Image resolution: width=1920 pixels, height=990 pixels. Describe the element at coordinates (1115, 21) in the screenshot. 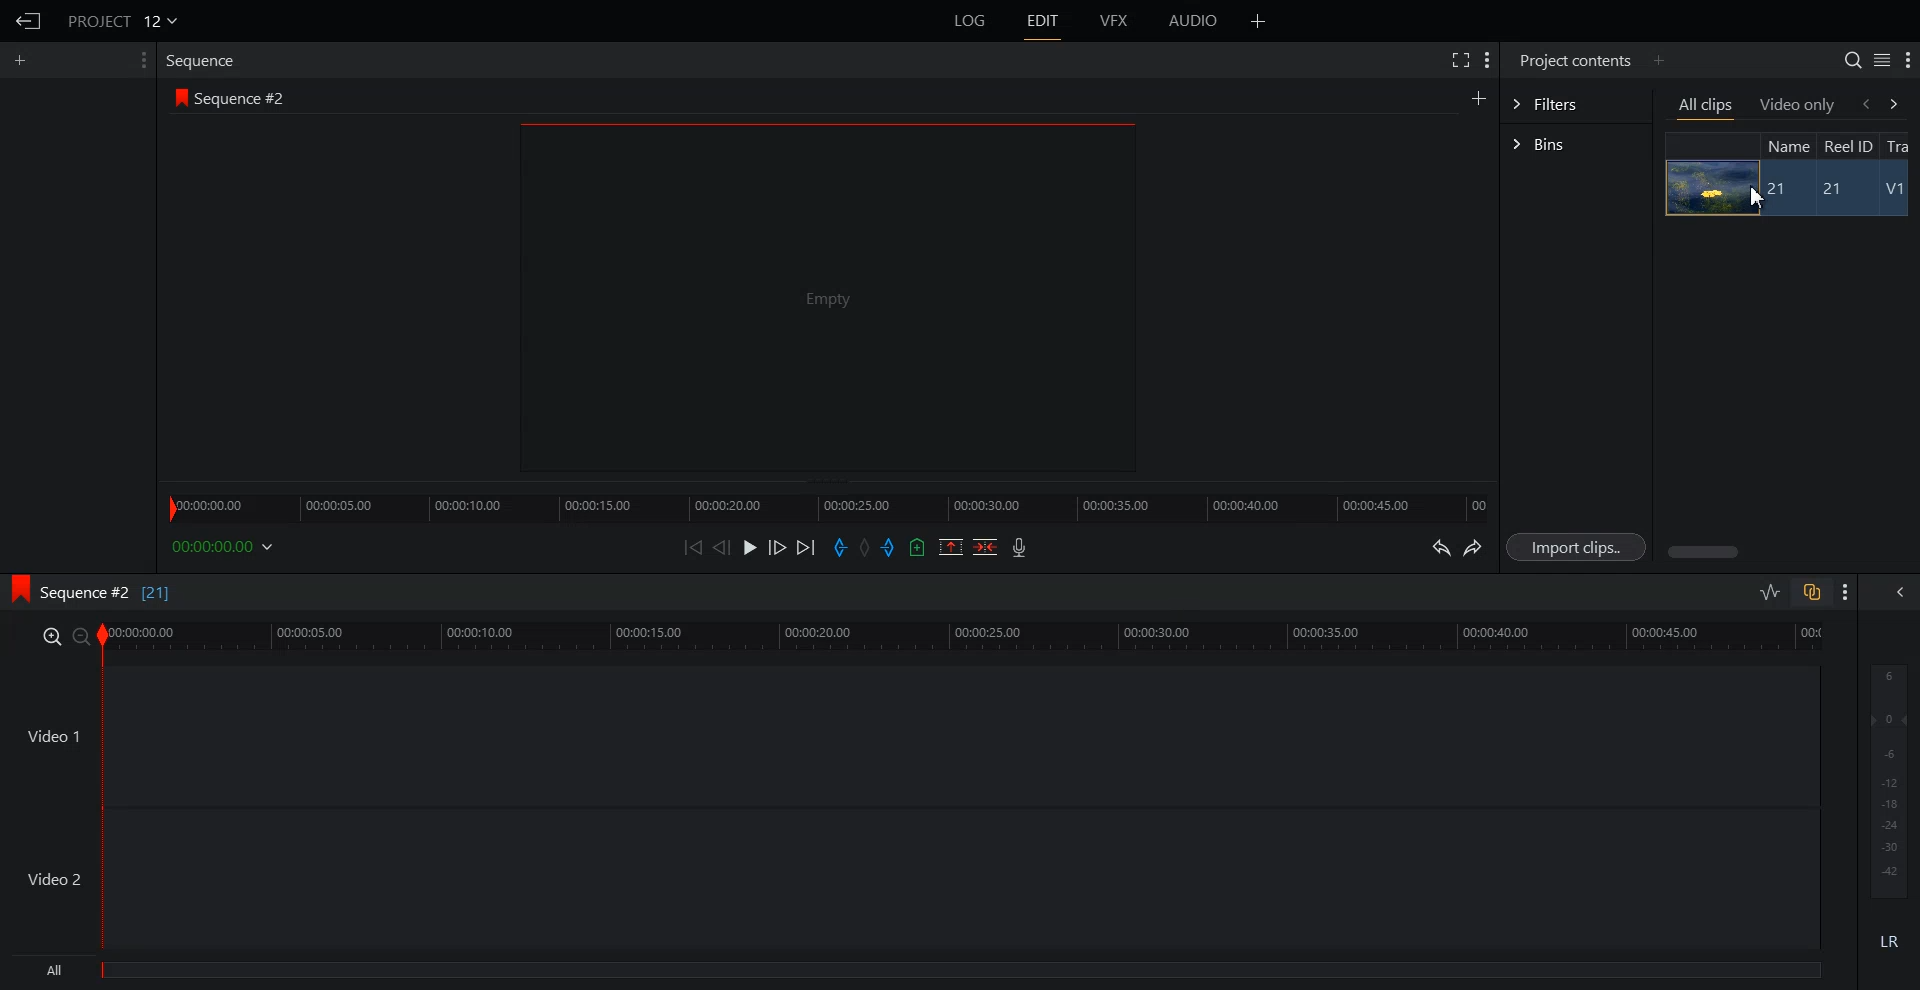

I see `VFX` at that location.